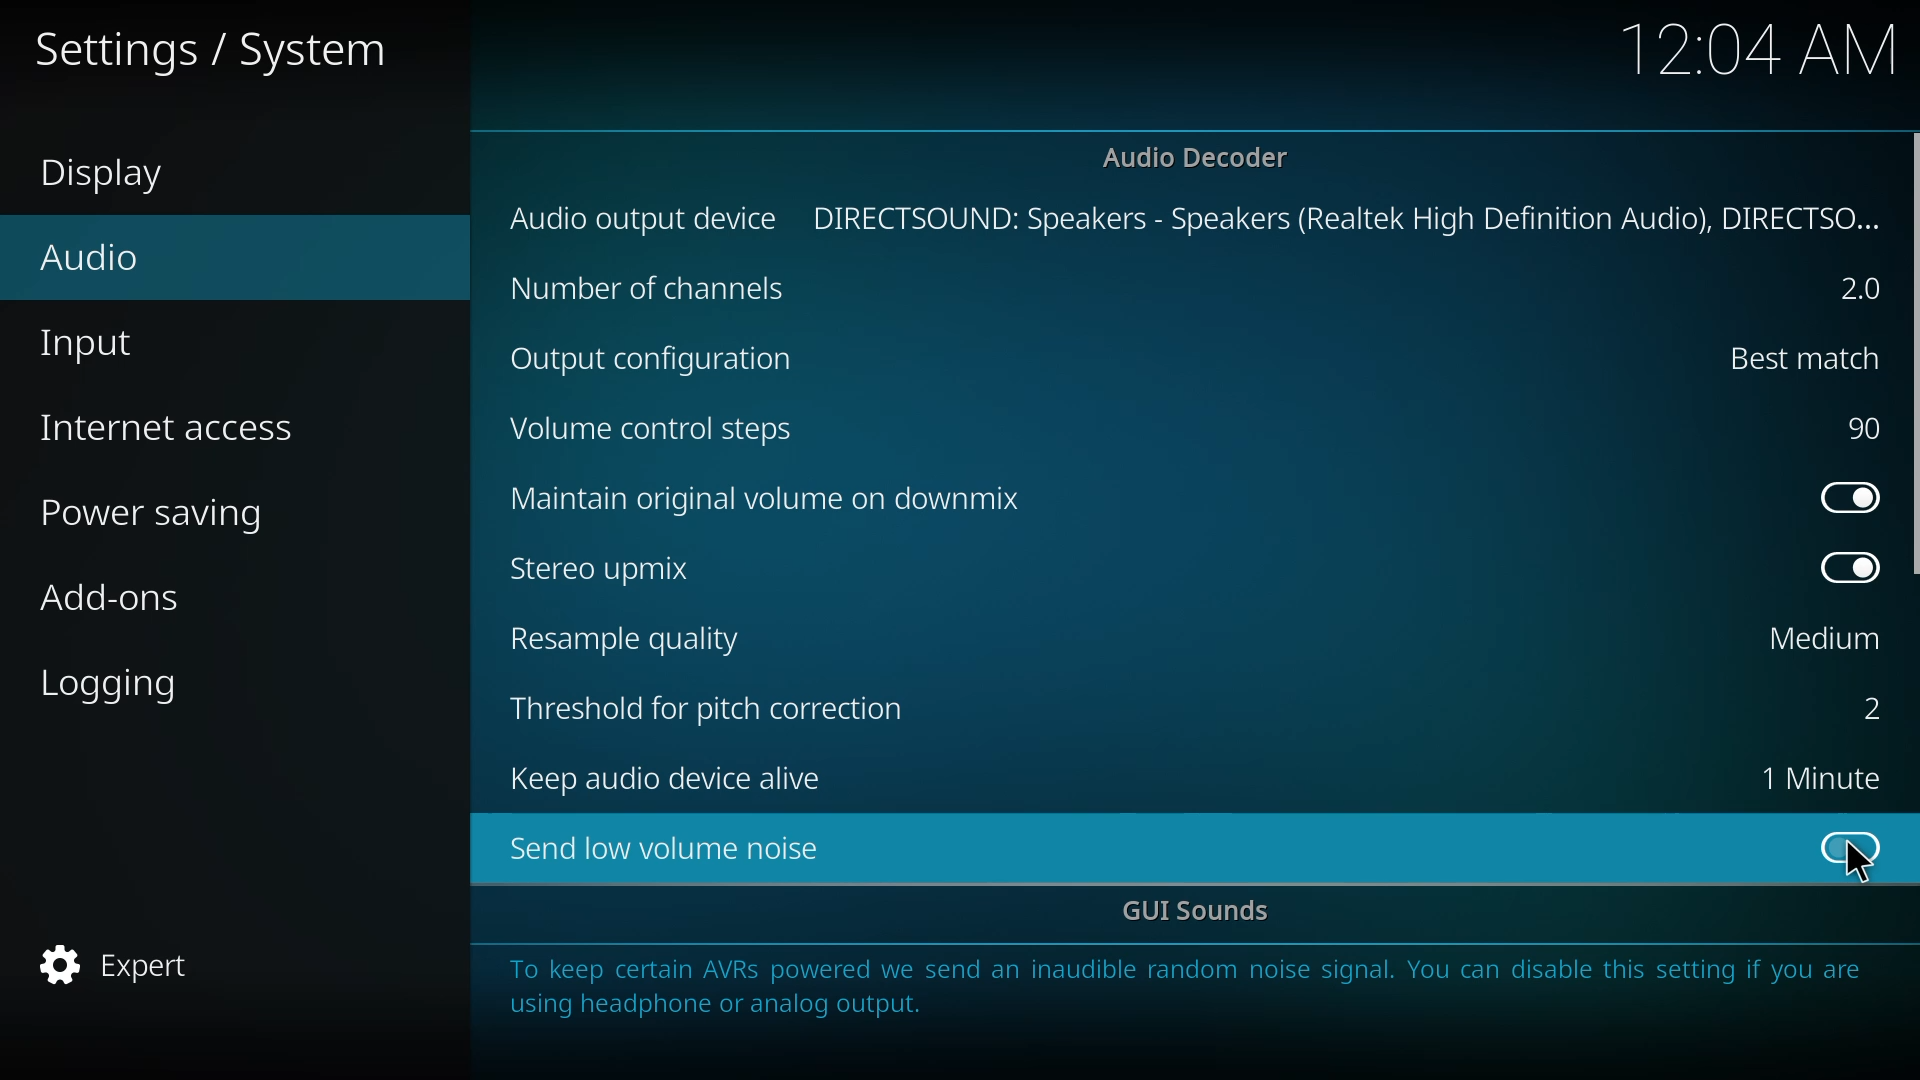  What do you see at coordinates (121, 177) in the screenshot?
I see `display` at bounding box center [121, 177].